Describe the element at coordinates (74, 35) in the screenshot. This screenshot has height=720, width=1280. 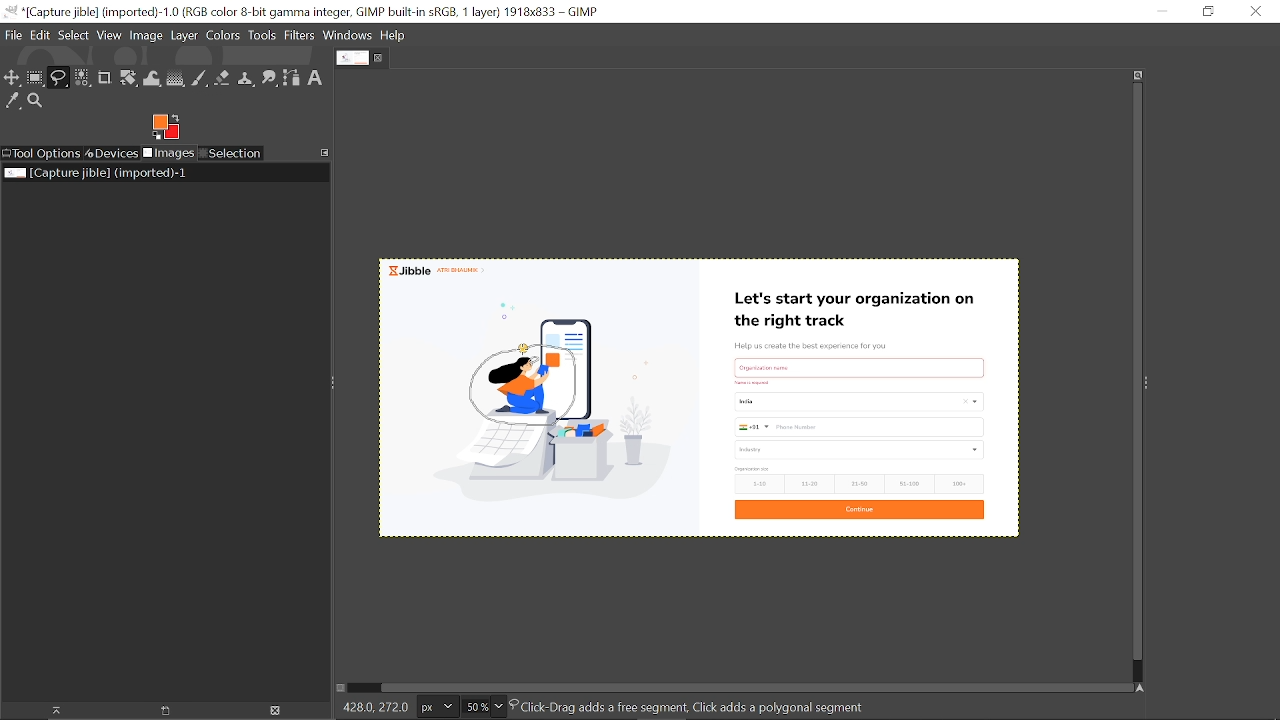
I see `Select` at that location.